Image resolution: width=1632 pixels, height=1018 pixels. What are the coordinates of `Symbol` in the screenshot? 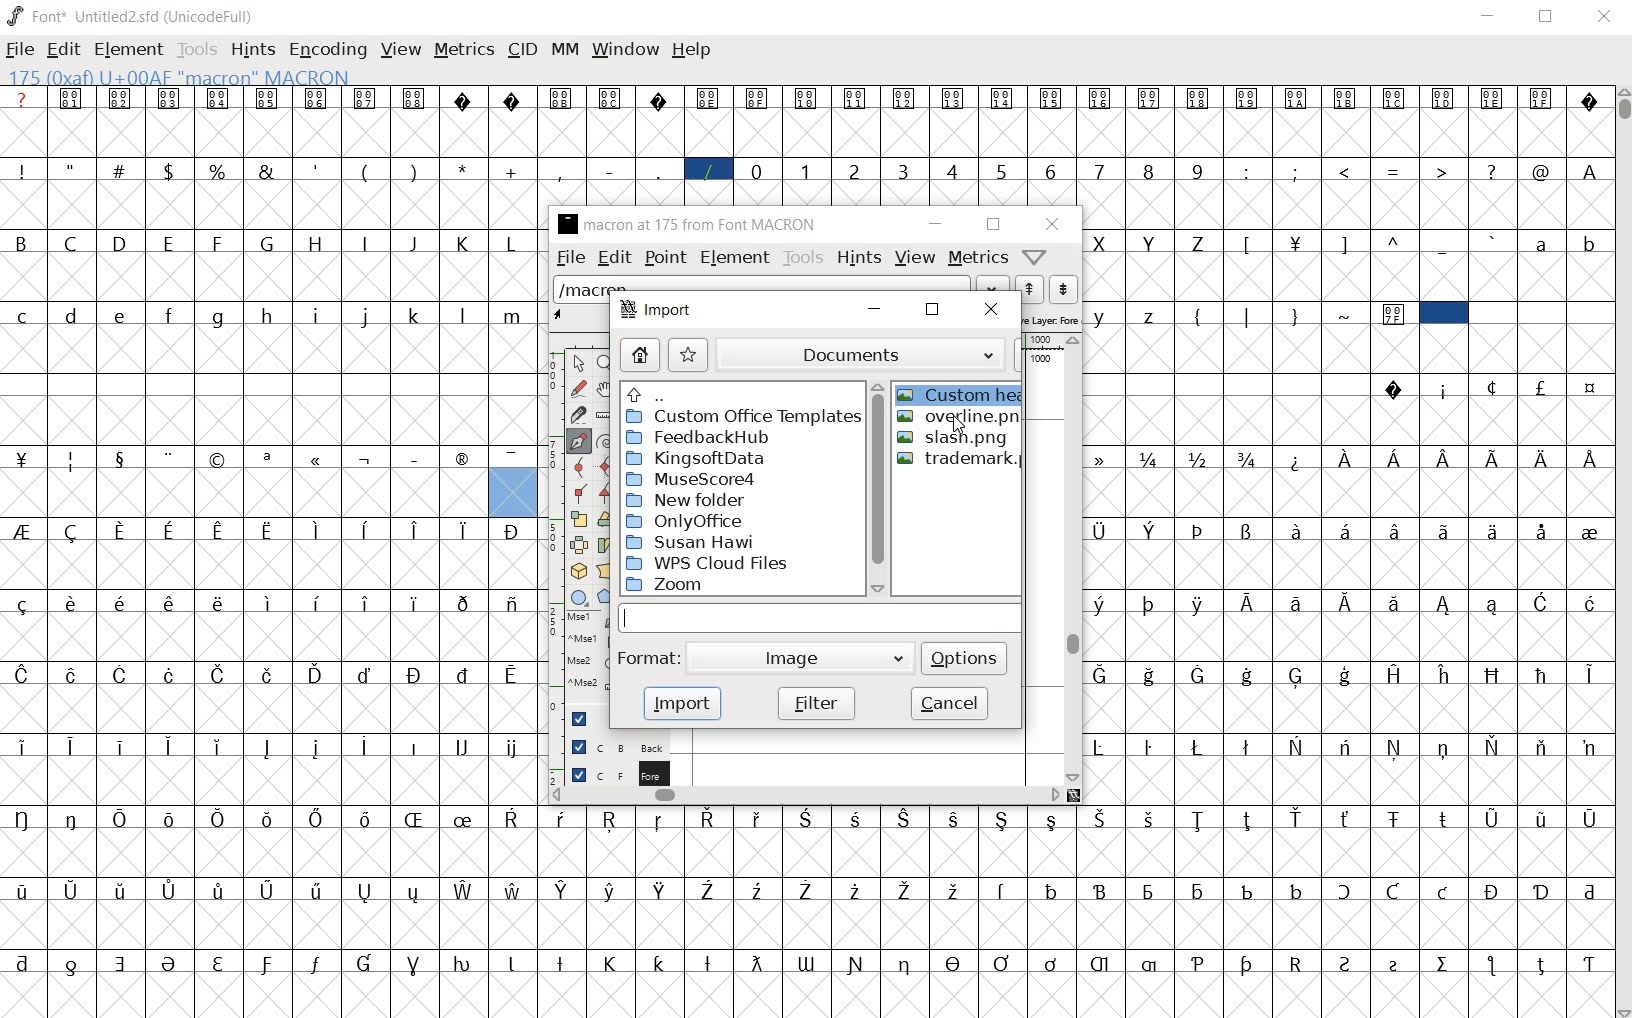 It's located at (1200, 532).